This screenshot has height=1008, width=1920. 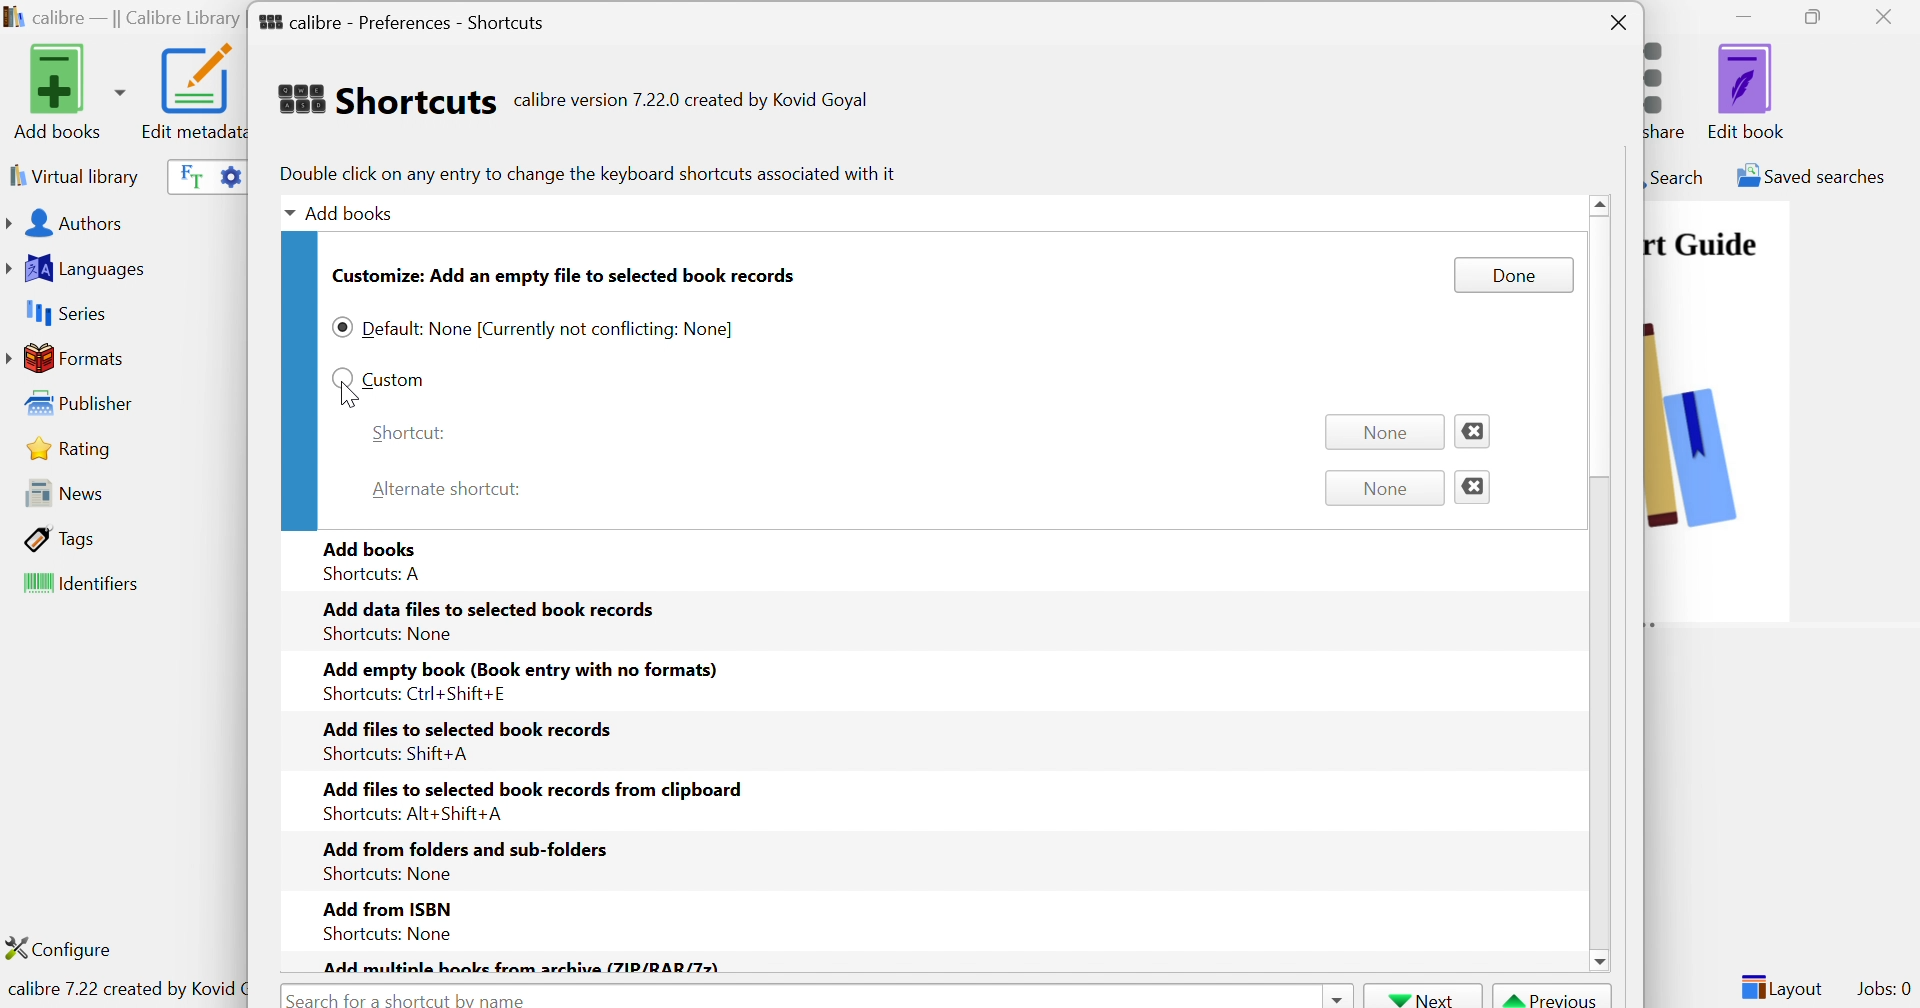 I want to click on Formats, so click(x=69, y=358).